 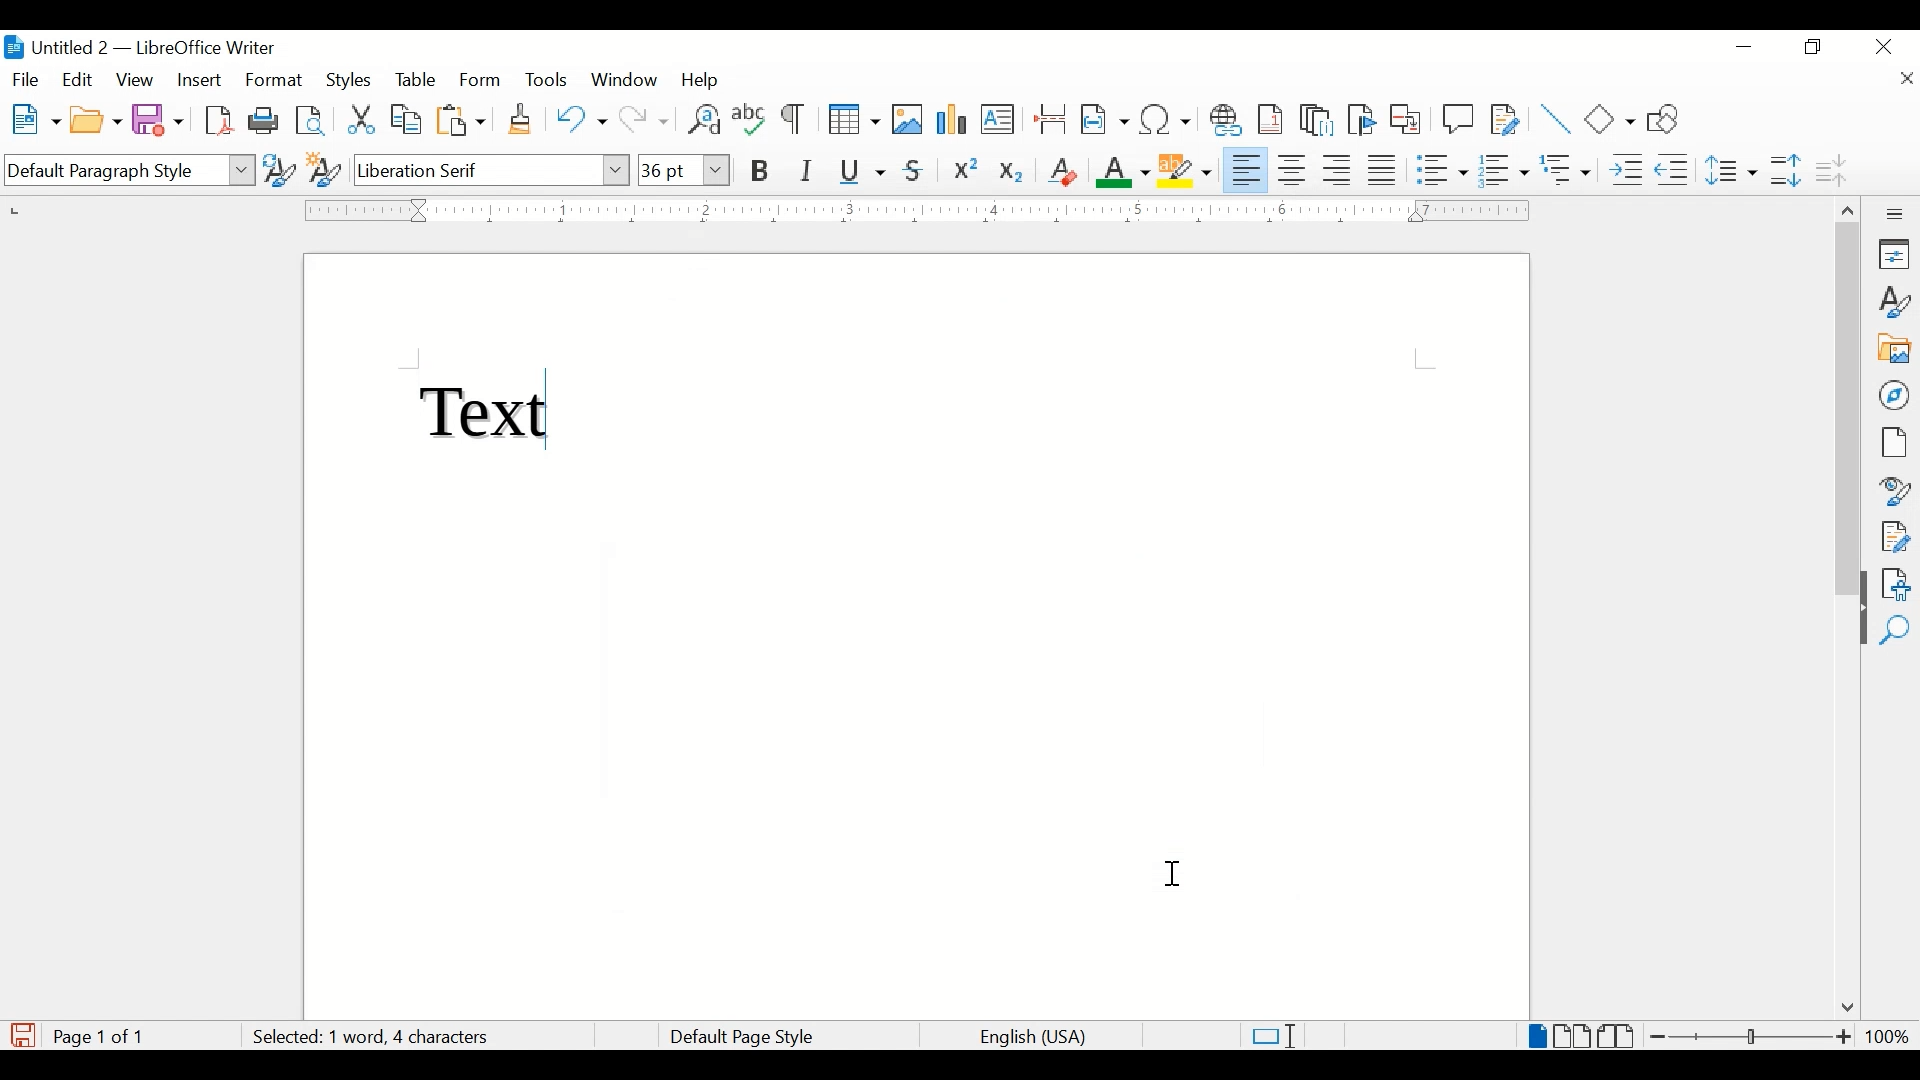 I want to click on find, so click(x=1895, y=631).